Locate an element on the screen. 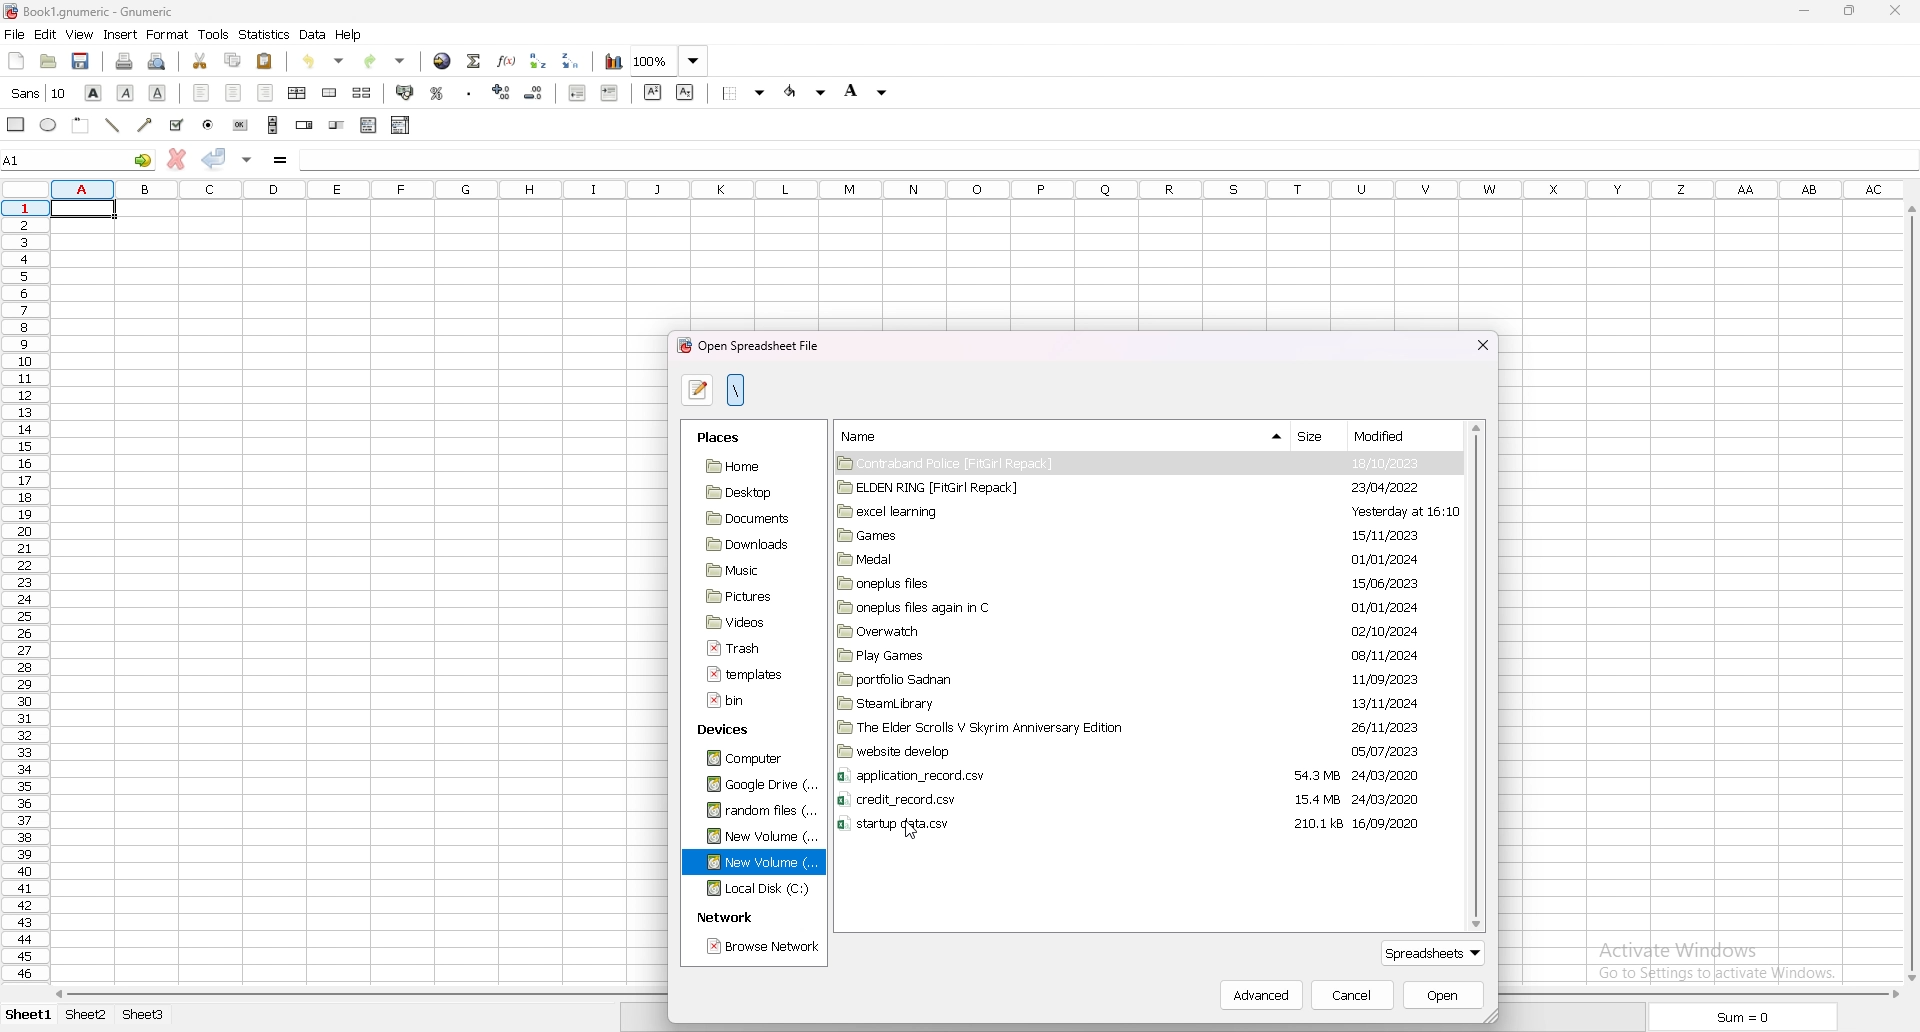  Modified is located at coordinates (1376, 436).